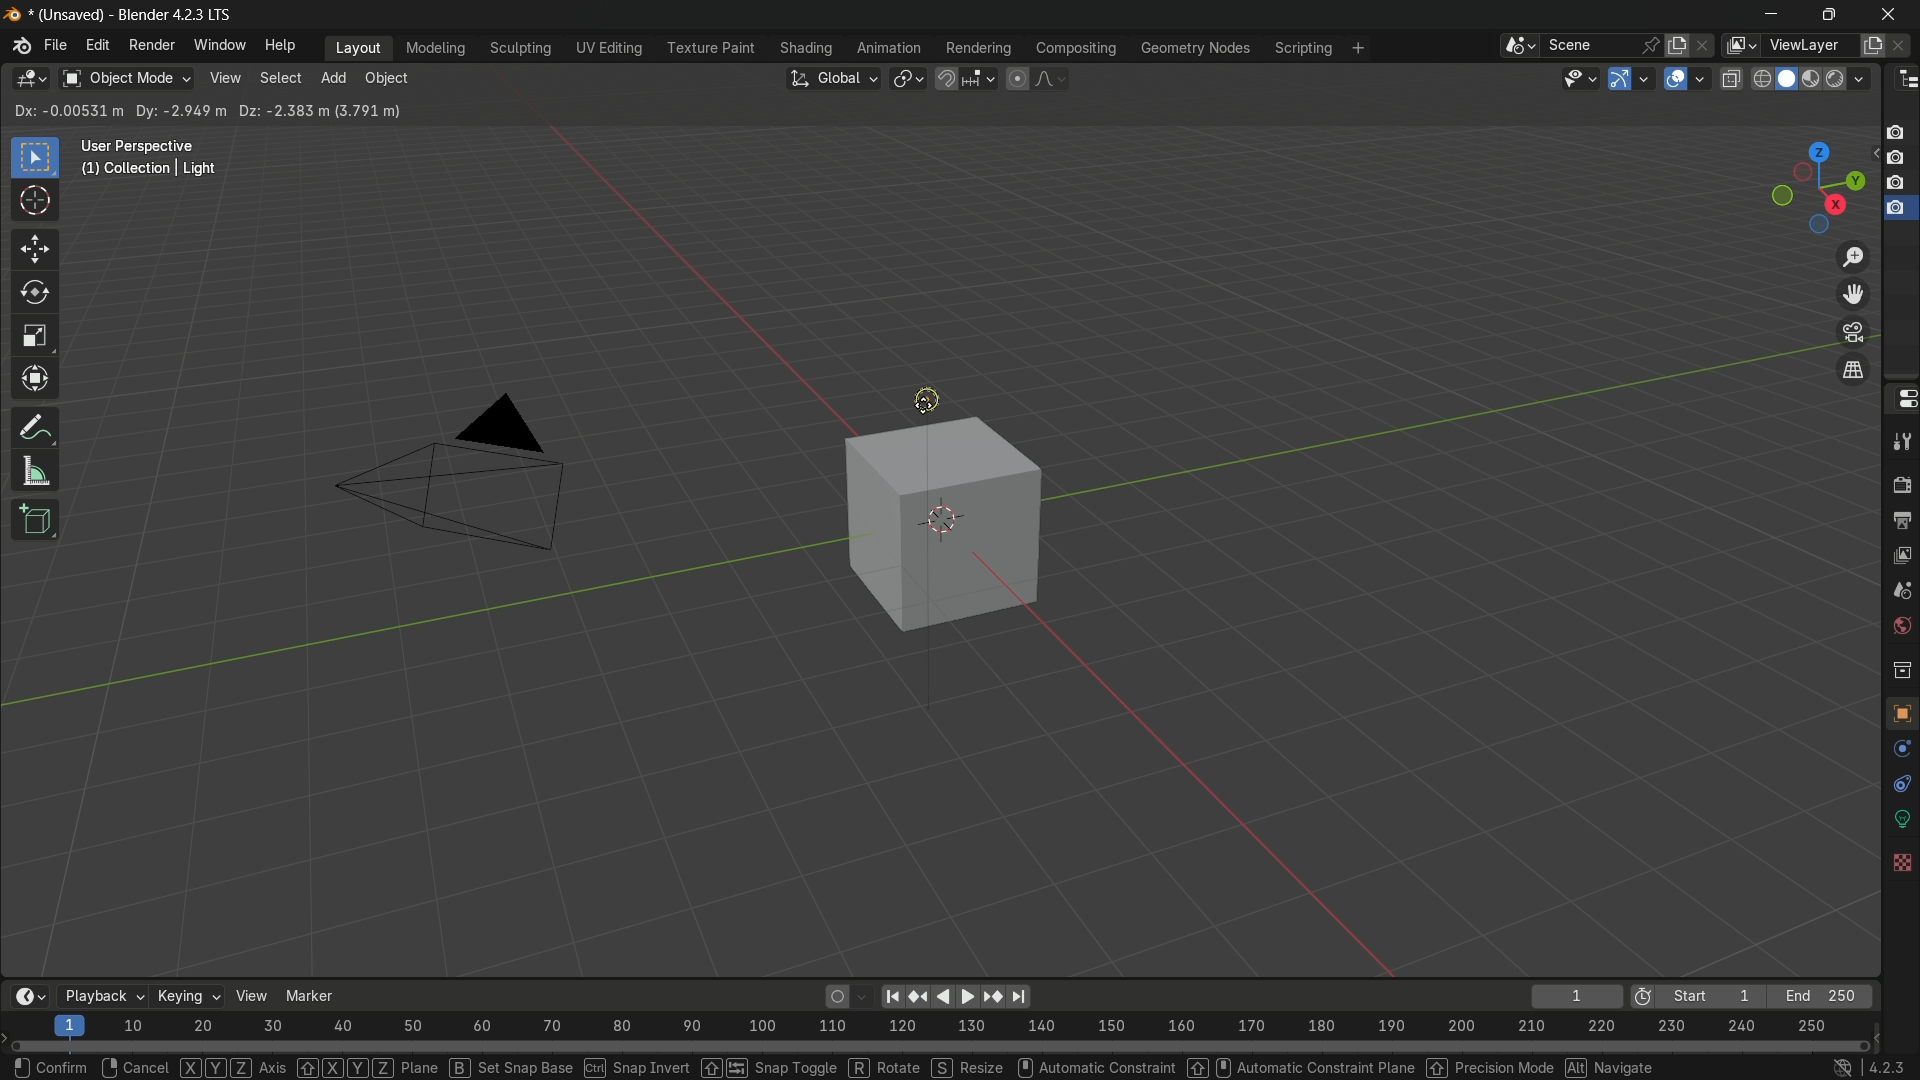 The width and height of the screenshot is (1920, 1080). What do you see at coordinates (509, 1067) in the screenshot?
I see `Set Snap Base` at bounding box center [509, 1067].